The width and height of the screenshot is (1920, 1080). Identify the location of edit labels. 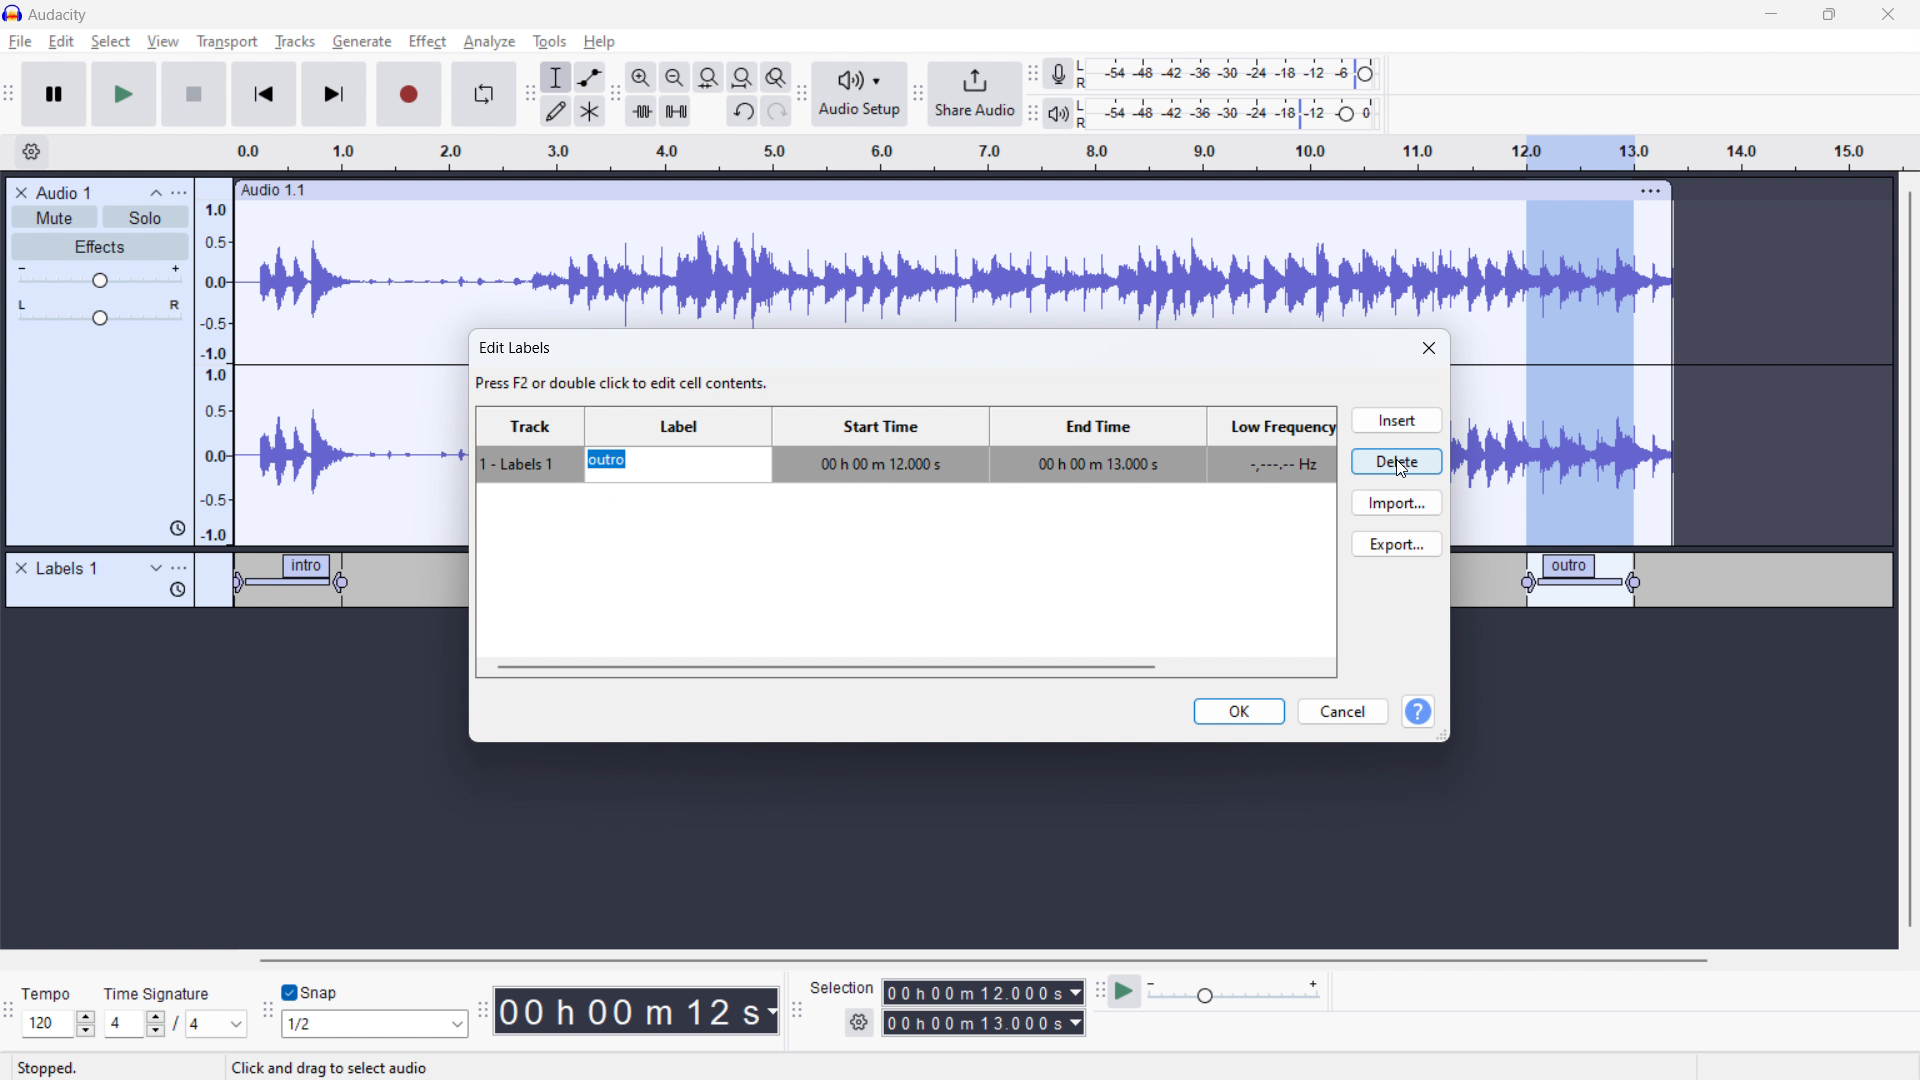
(627, 367).